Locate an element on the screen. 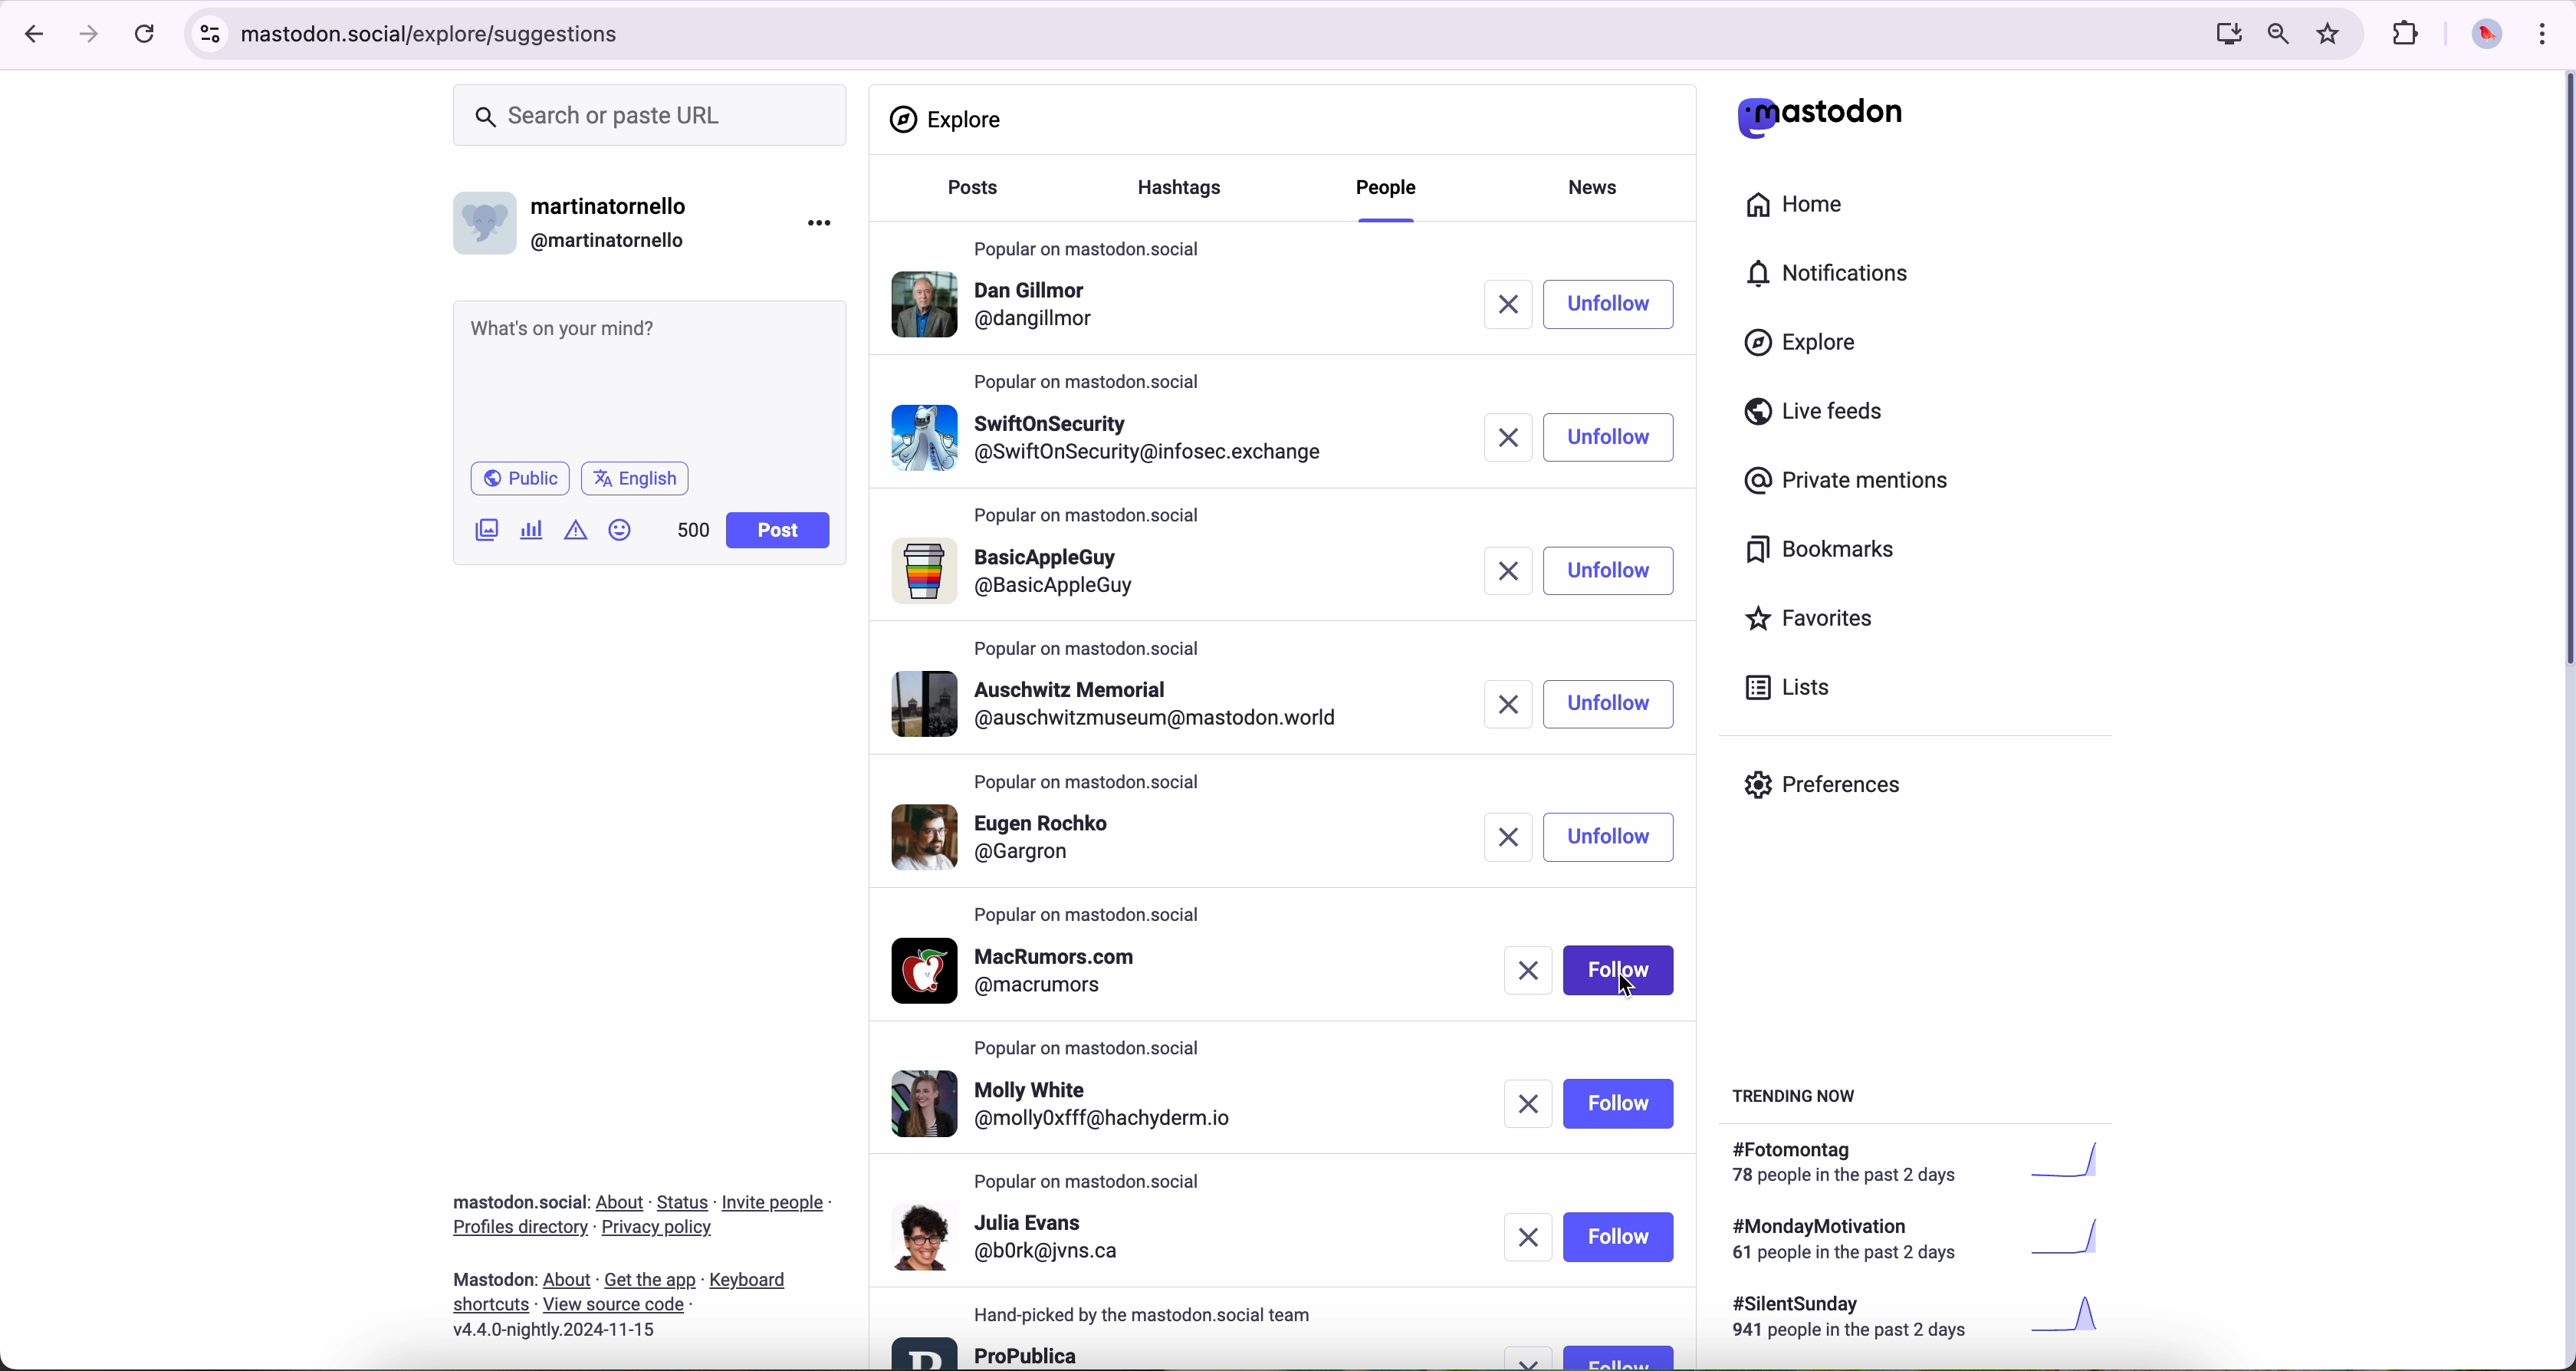 Image resolution: width=2576 pixels, height=1371 pixels. explore section is located at coordinates (950, 119).